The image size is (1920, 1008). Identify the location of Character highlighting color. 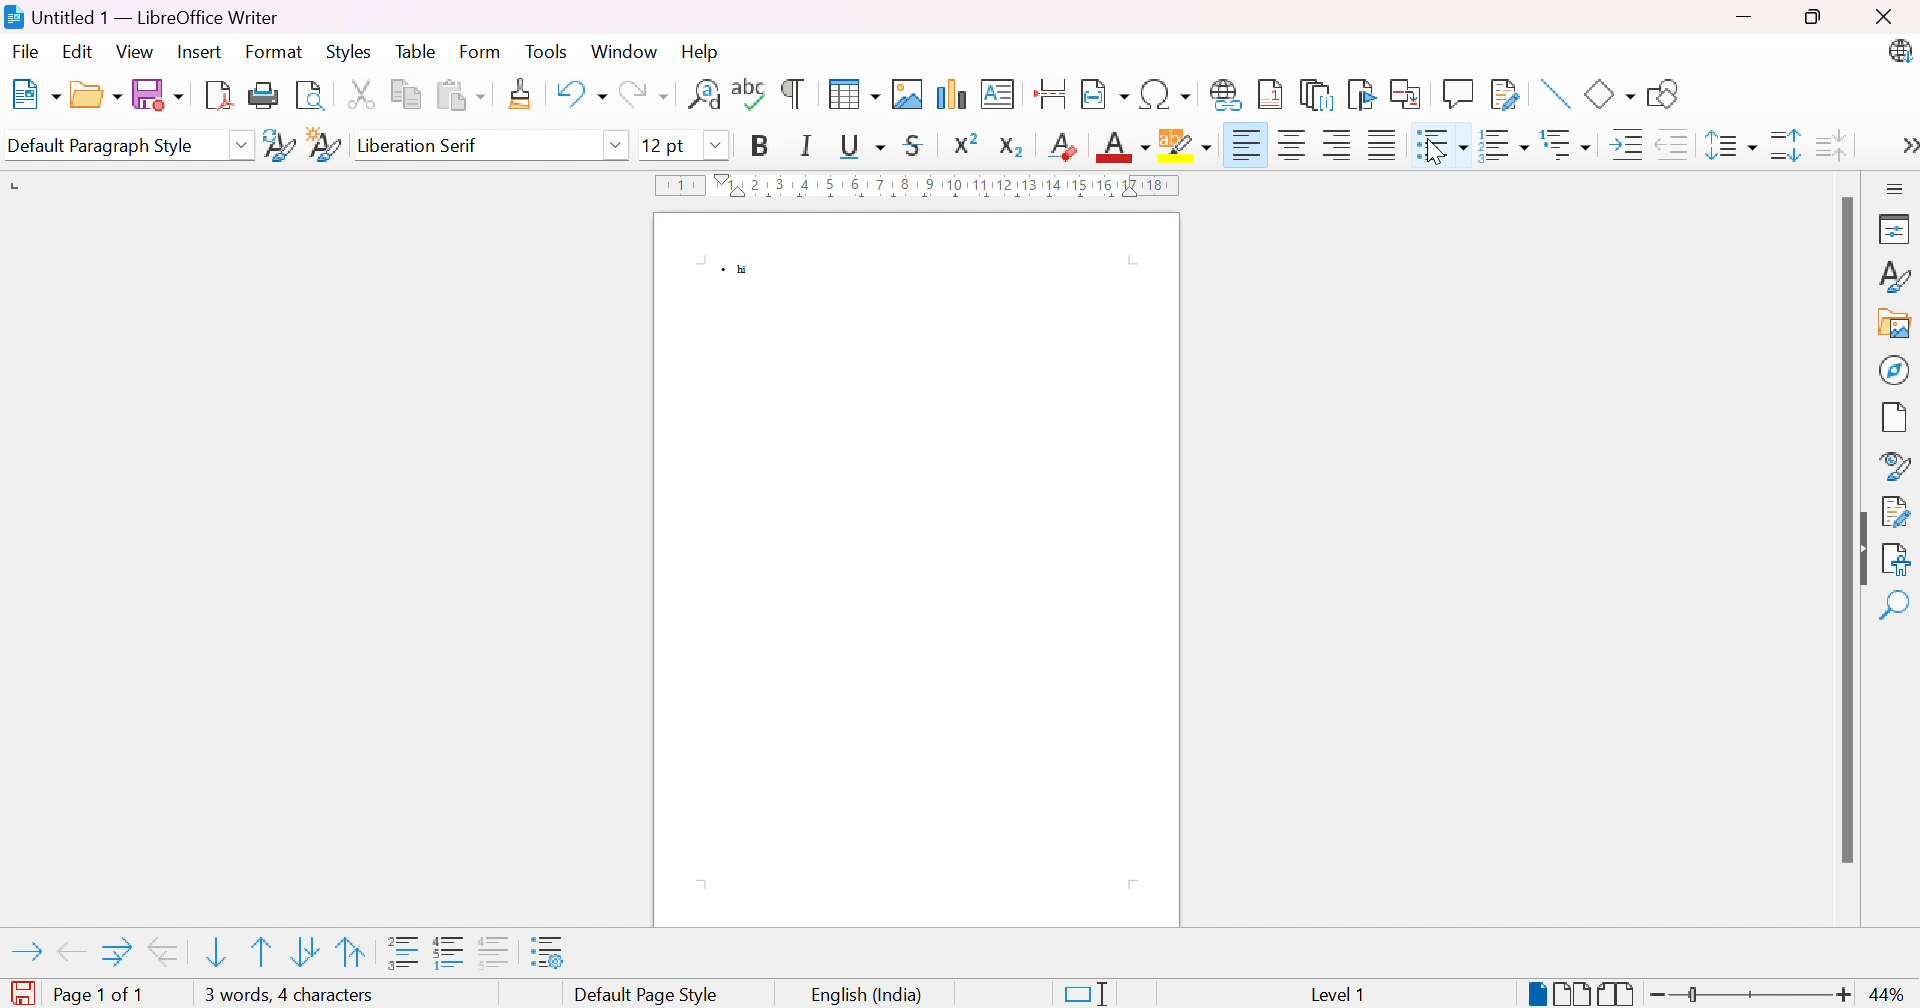
(1186, 140).